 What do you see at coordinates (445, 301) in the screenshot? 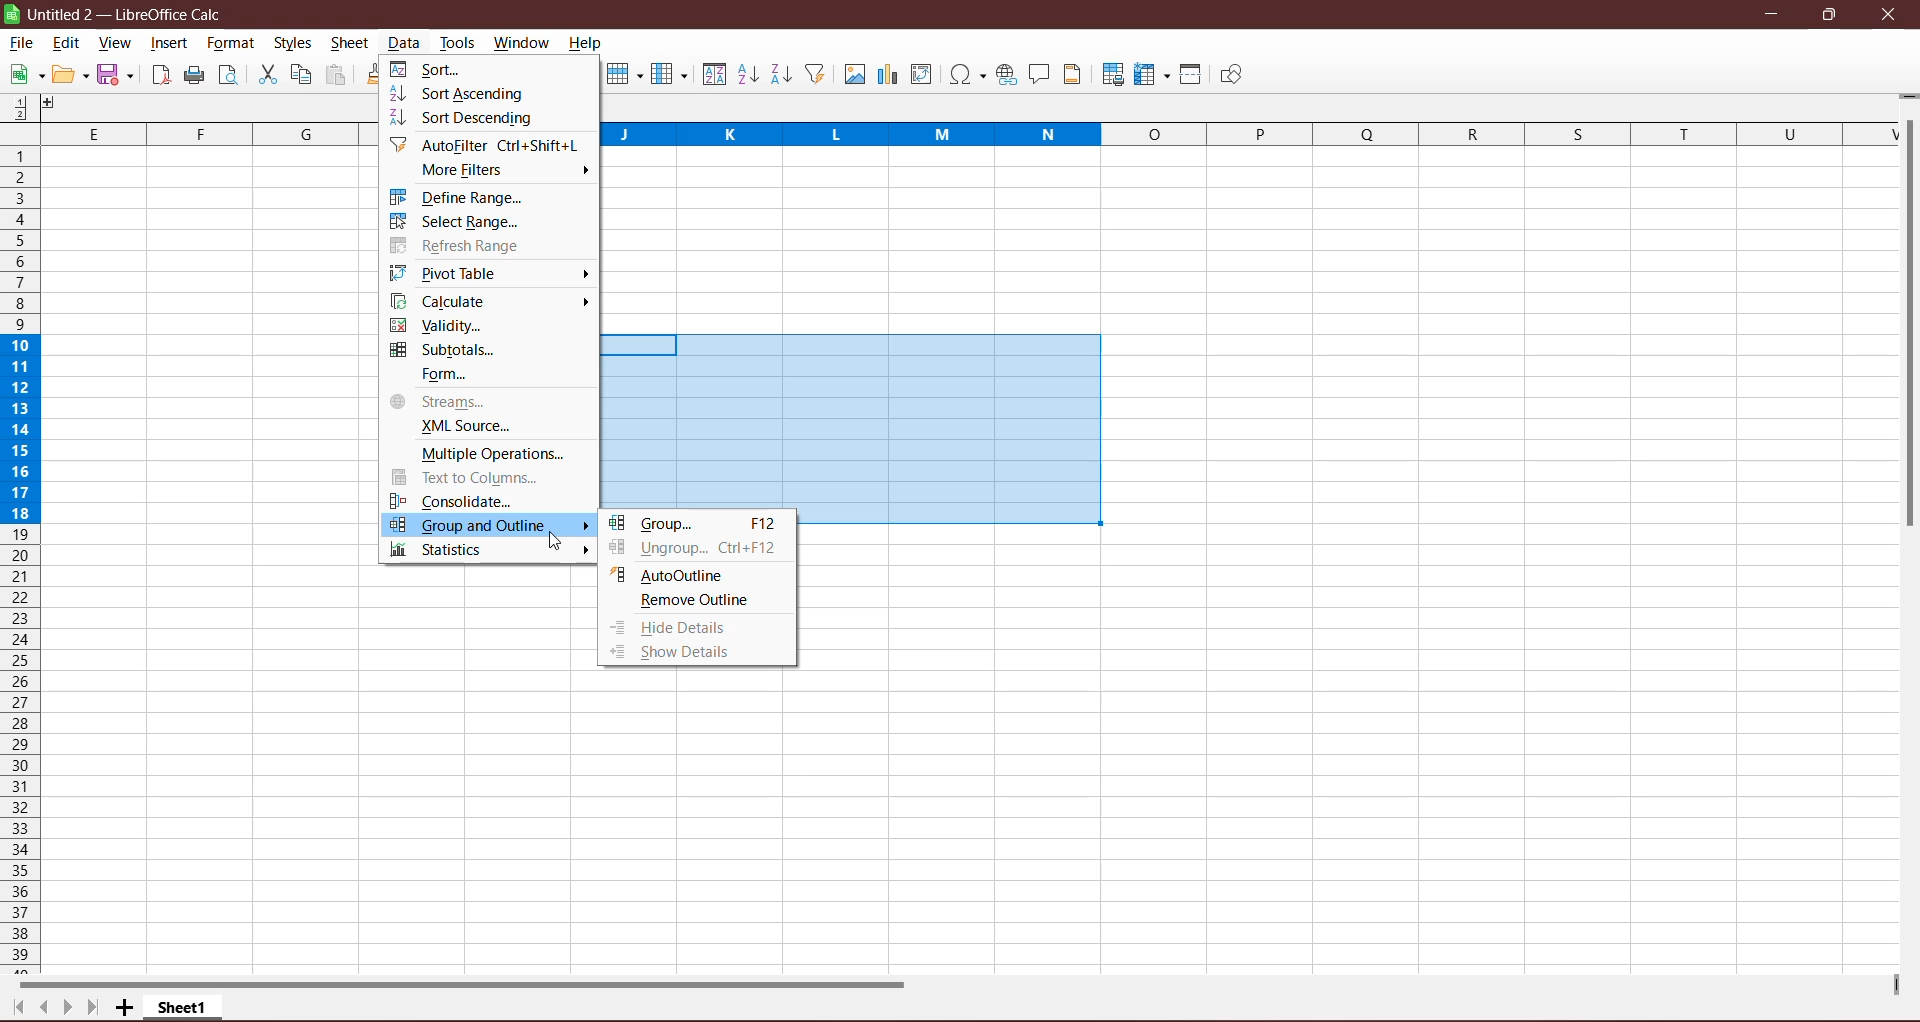
I see `Calculate` at bounding box center [445, 301].